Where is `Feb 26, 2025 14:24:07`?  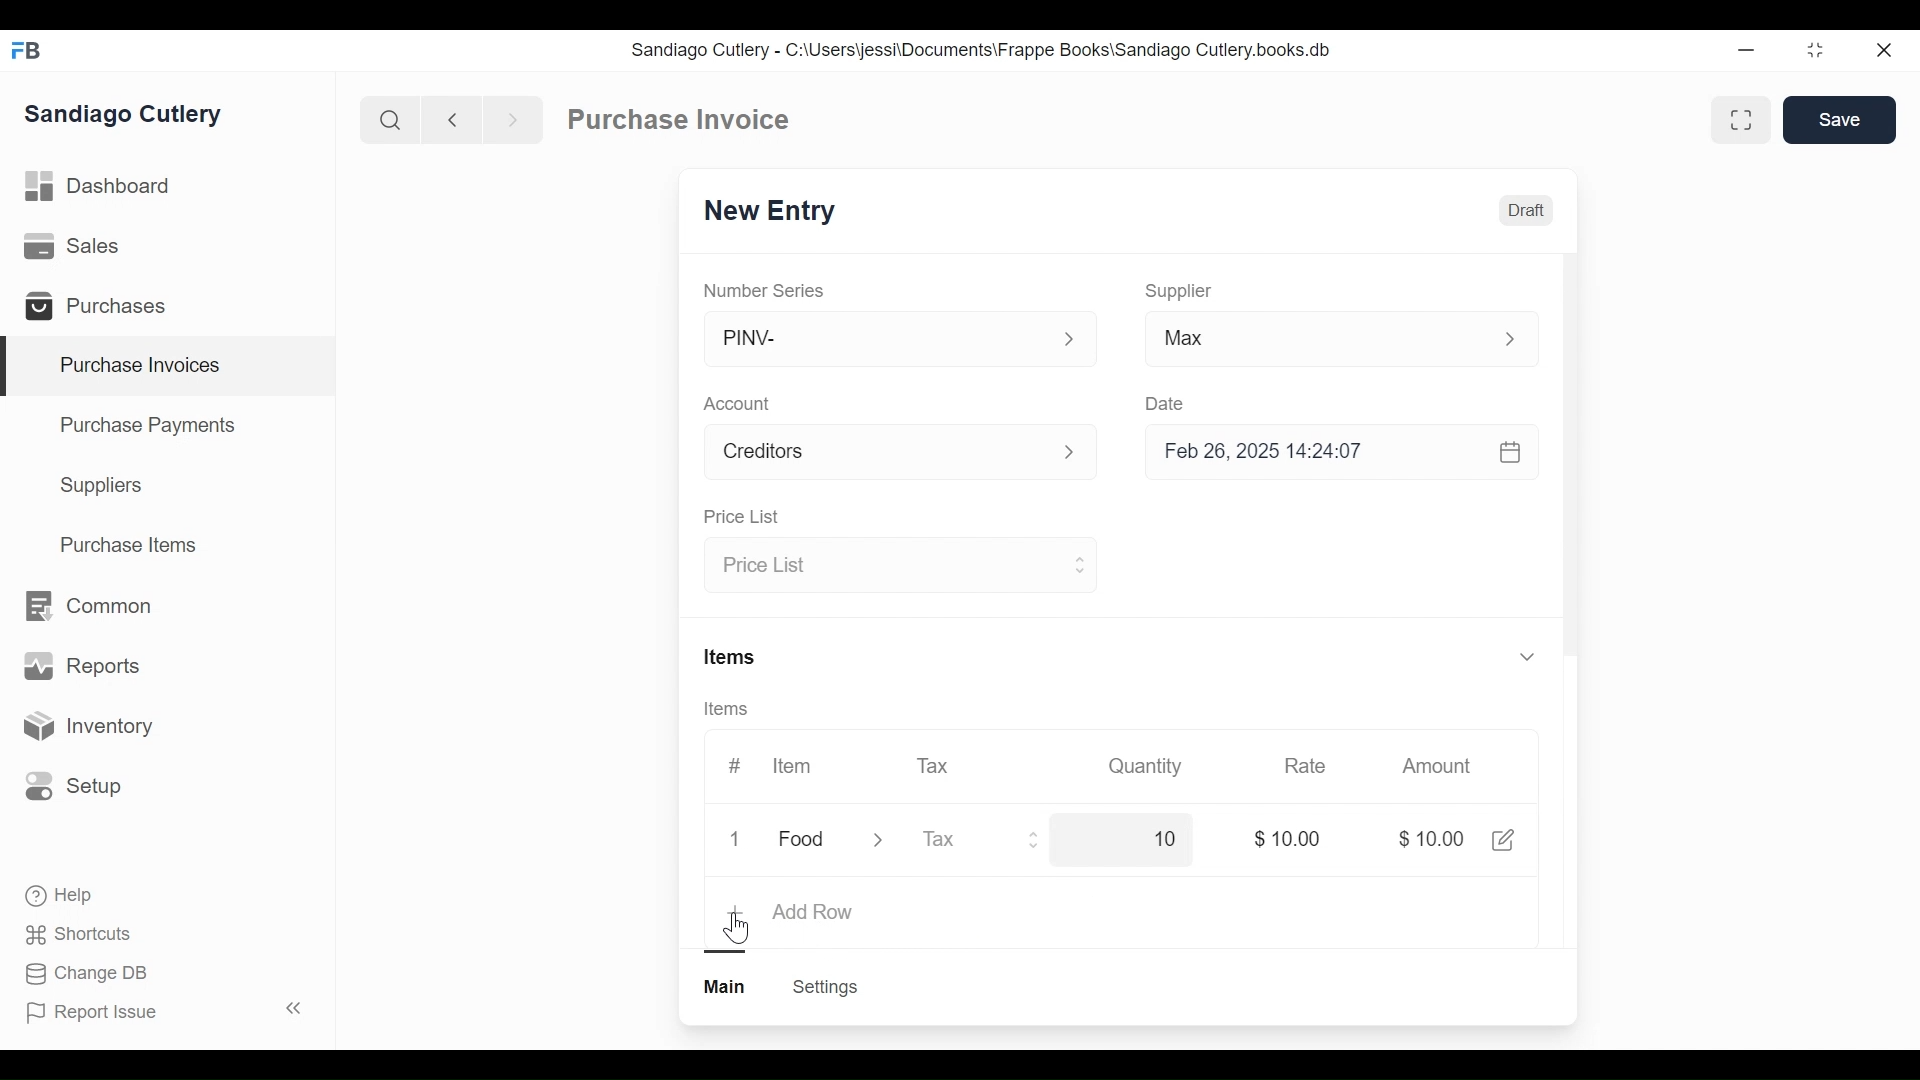
Feb 26, 2025 14:24:07 is located at coordinates (1330, 452).